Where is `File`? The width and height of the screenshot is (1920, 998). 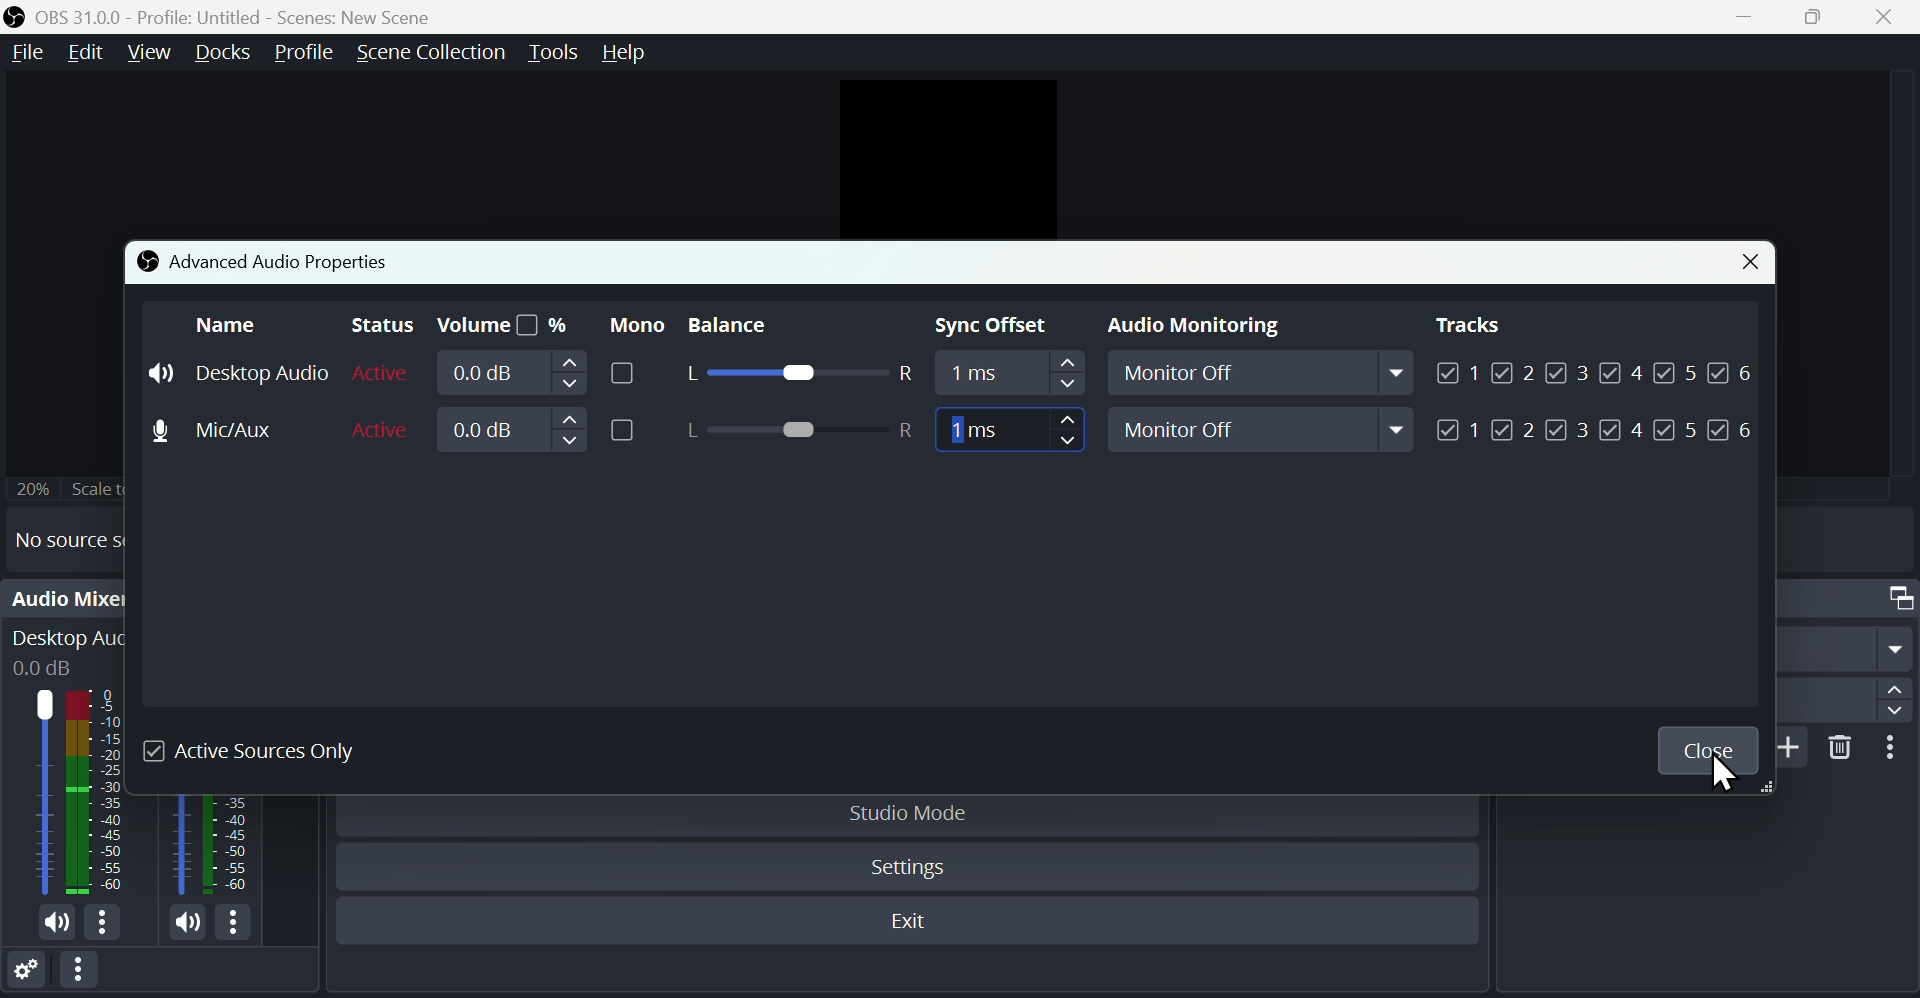 File is located at coordinates (25, 53).